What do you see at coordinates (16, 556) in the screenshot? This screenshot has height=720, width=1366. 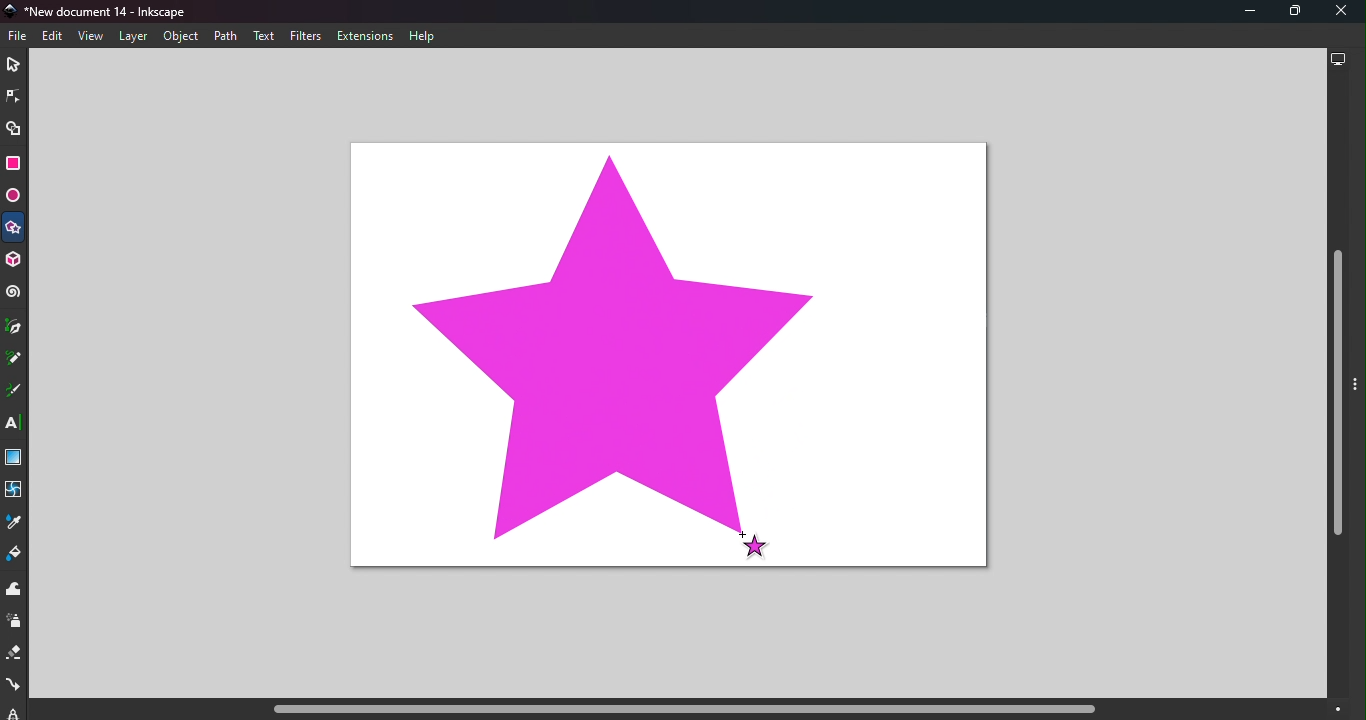 I see `Paint bucket tool` at bounding box center [16, 556].